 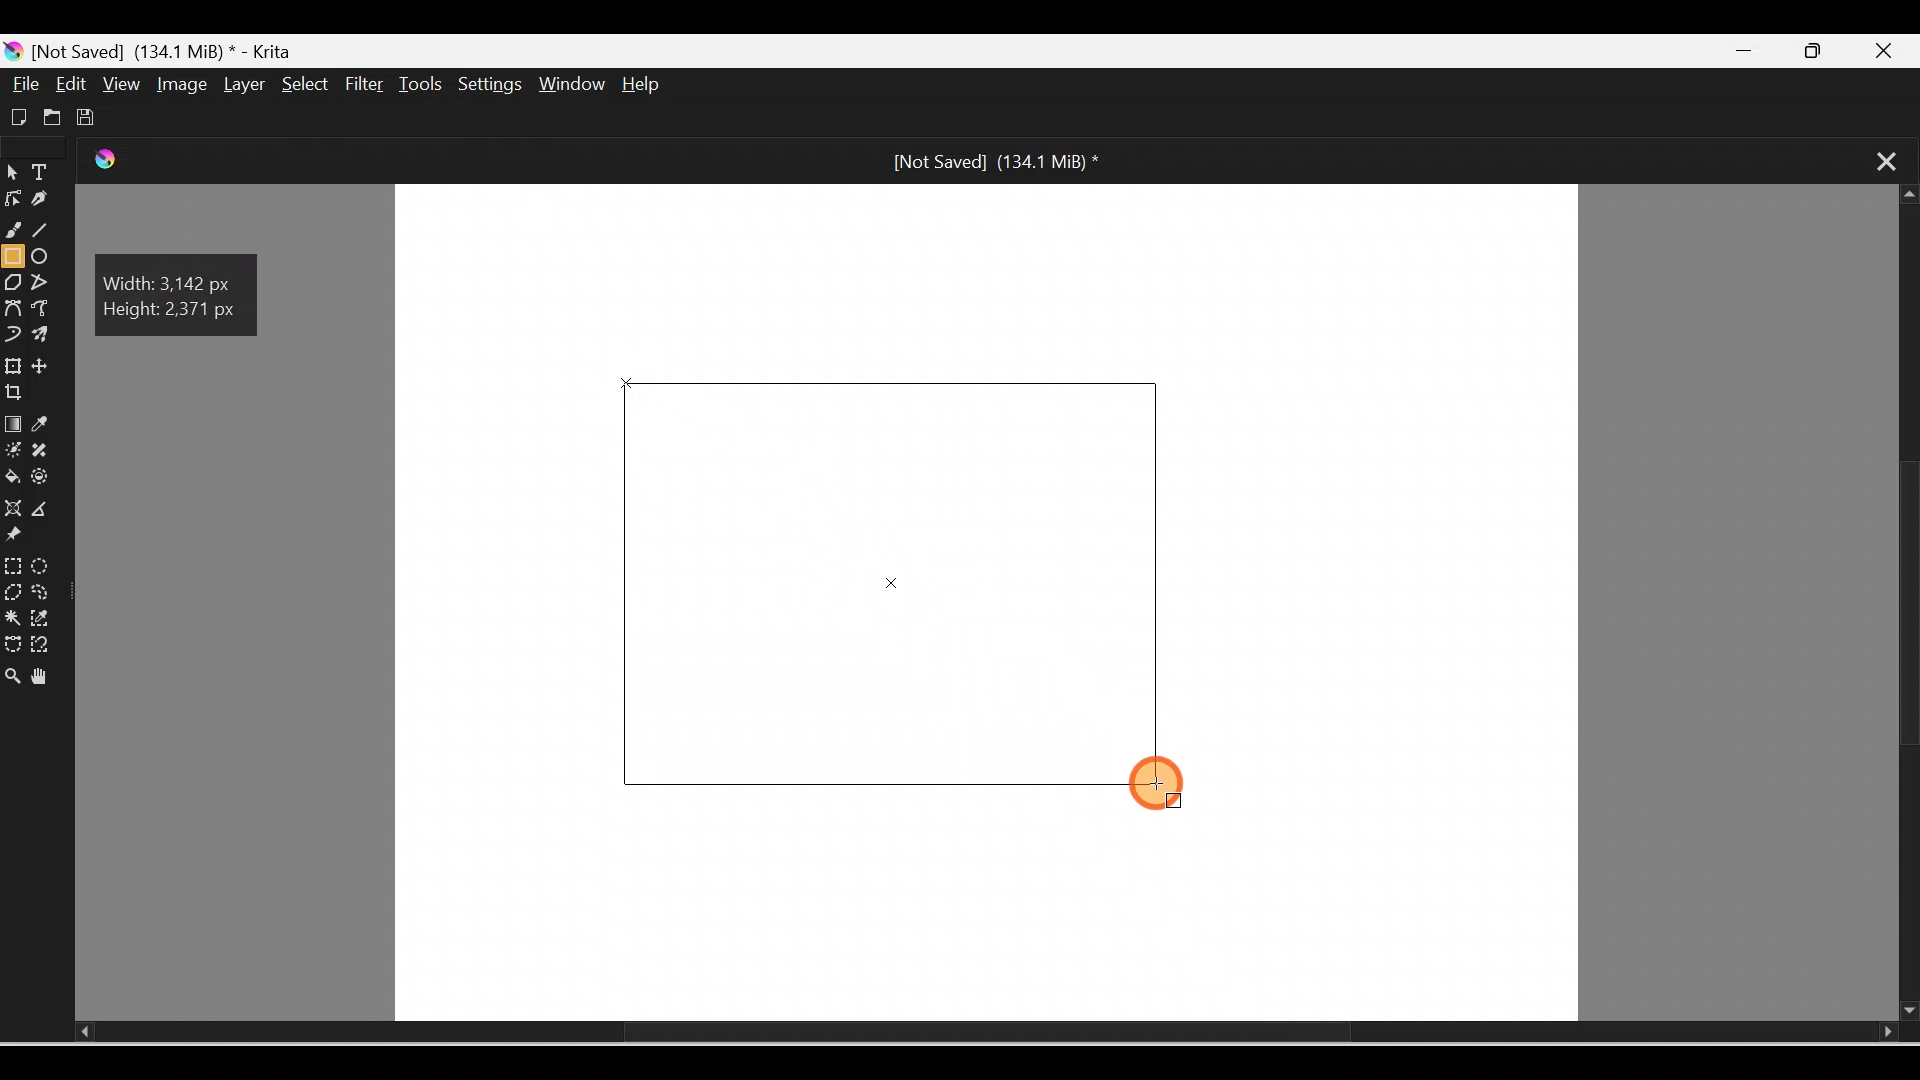 I want to click on Settings, so click(x=492, y=86).